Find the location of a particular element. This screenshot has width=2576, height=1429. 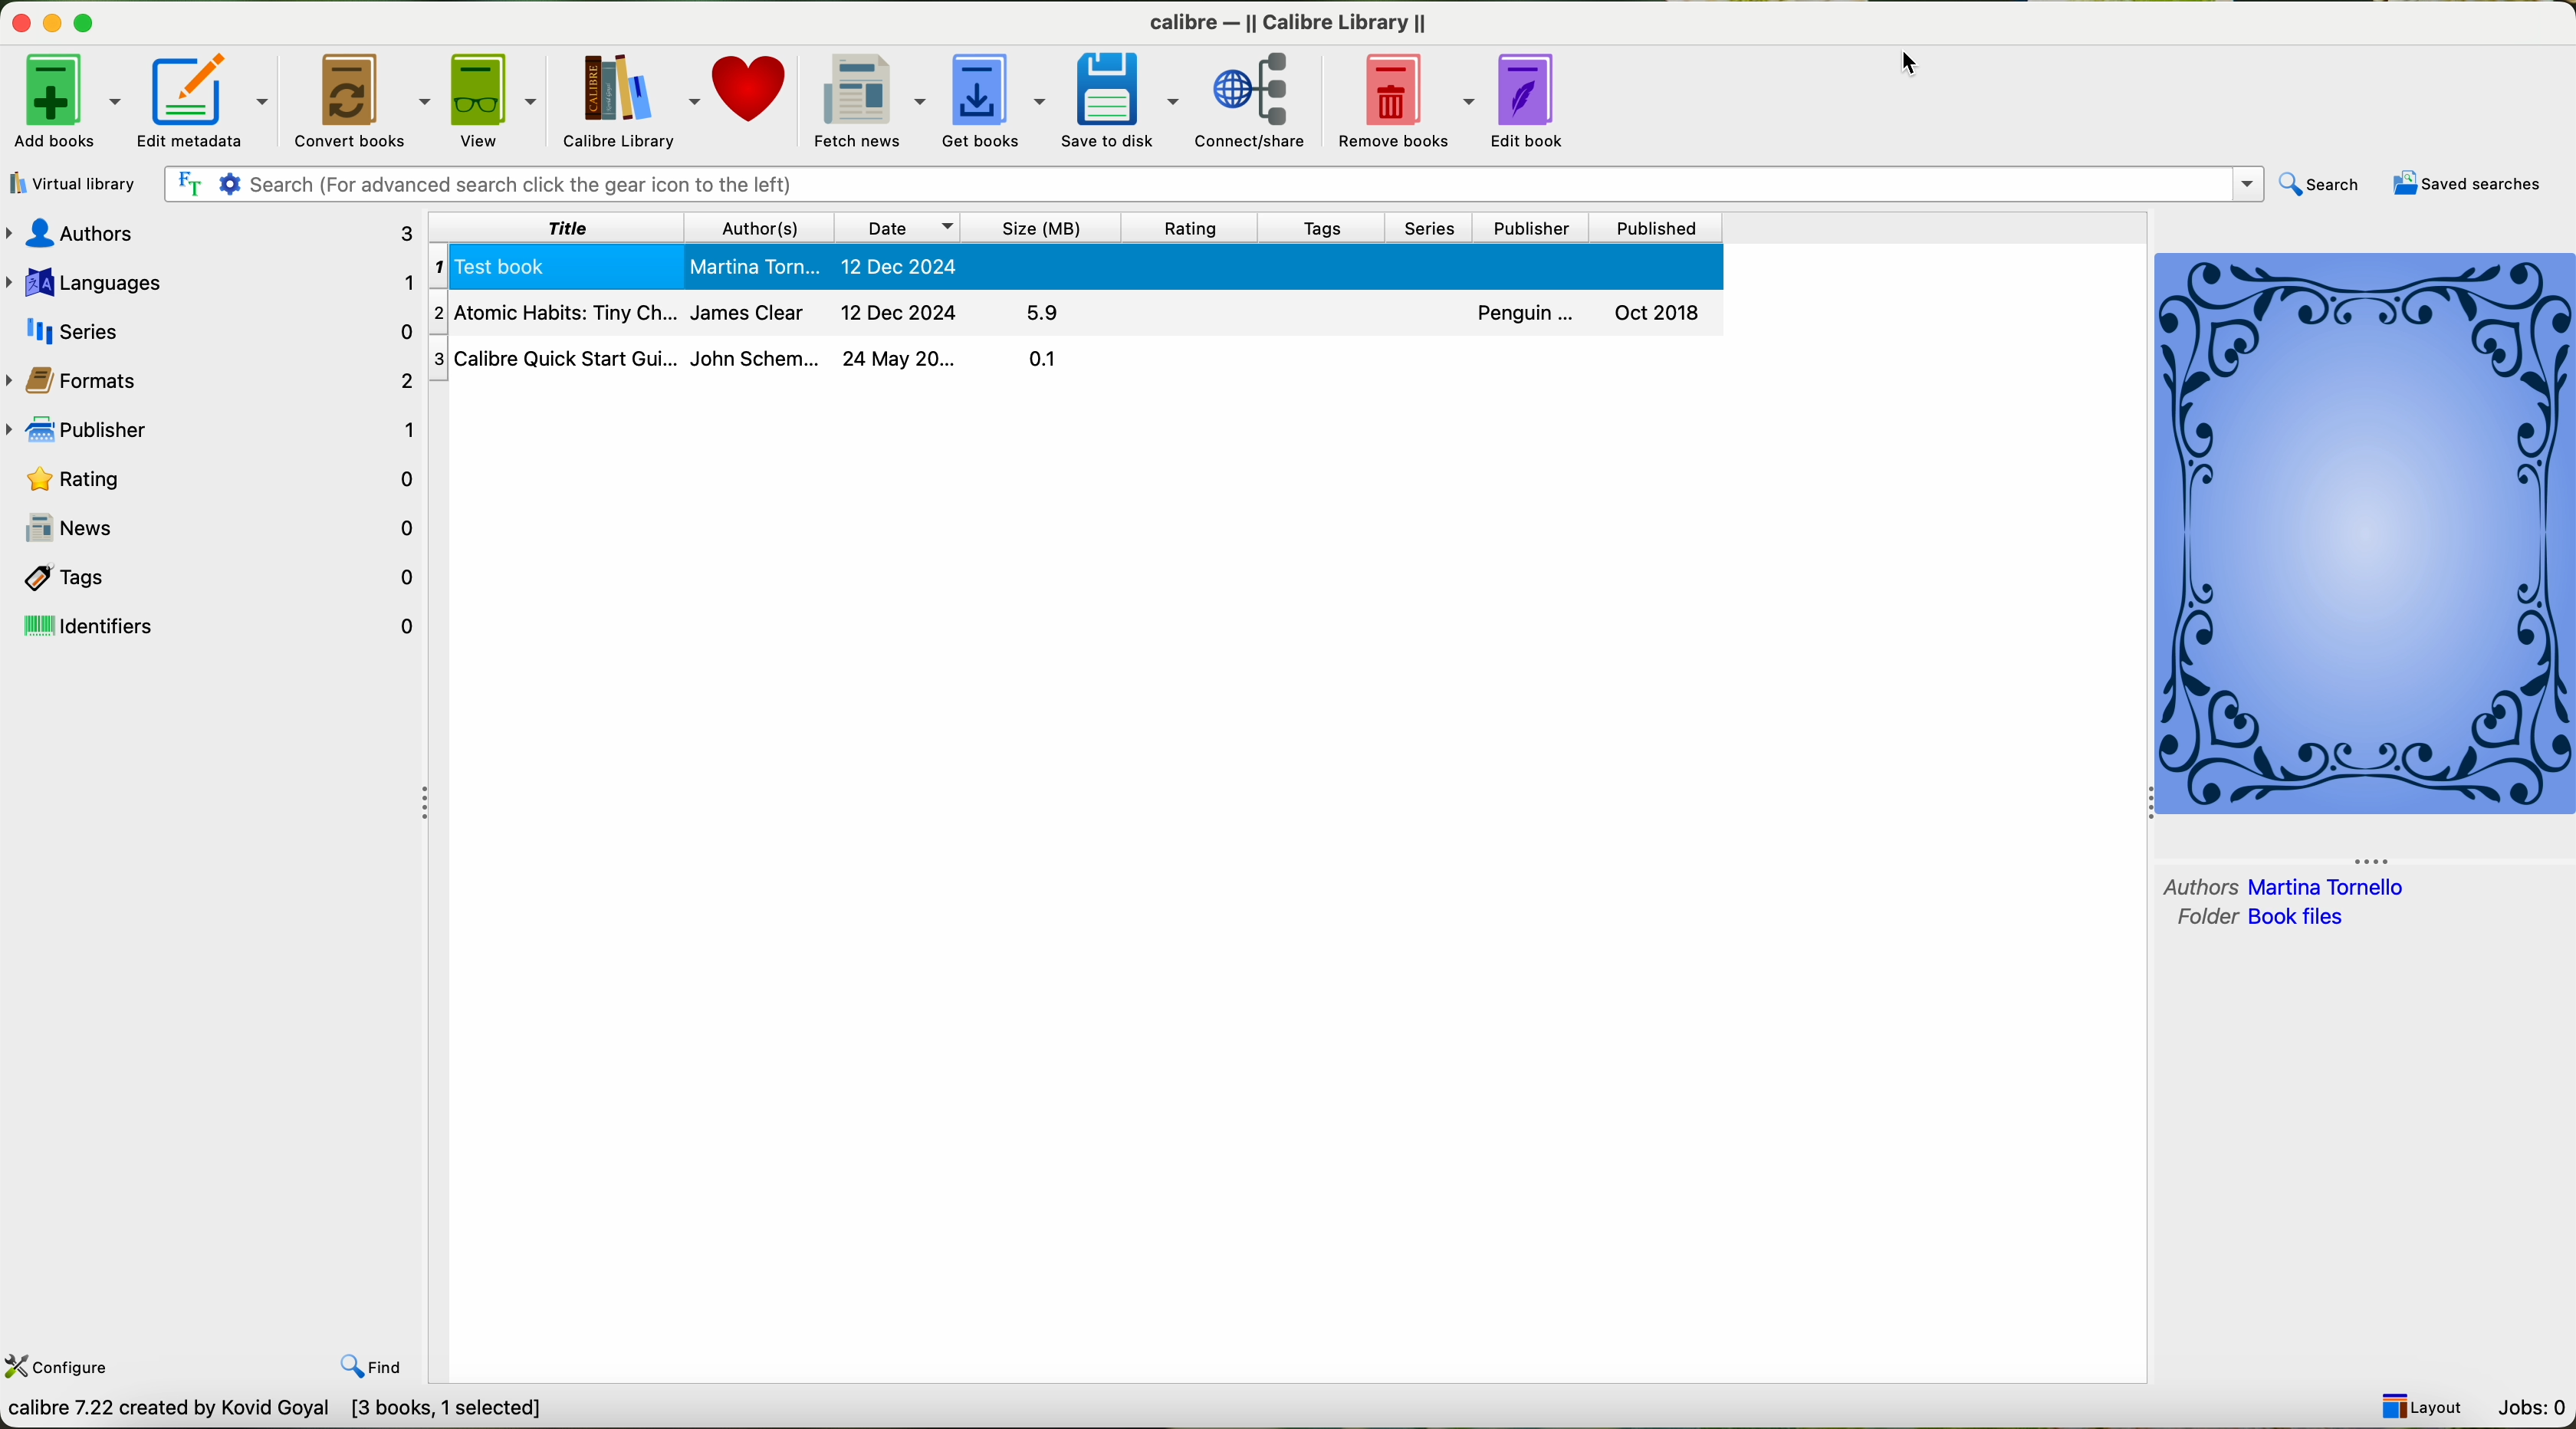

tags is located at coordinates (213, 575).